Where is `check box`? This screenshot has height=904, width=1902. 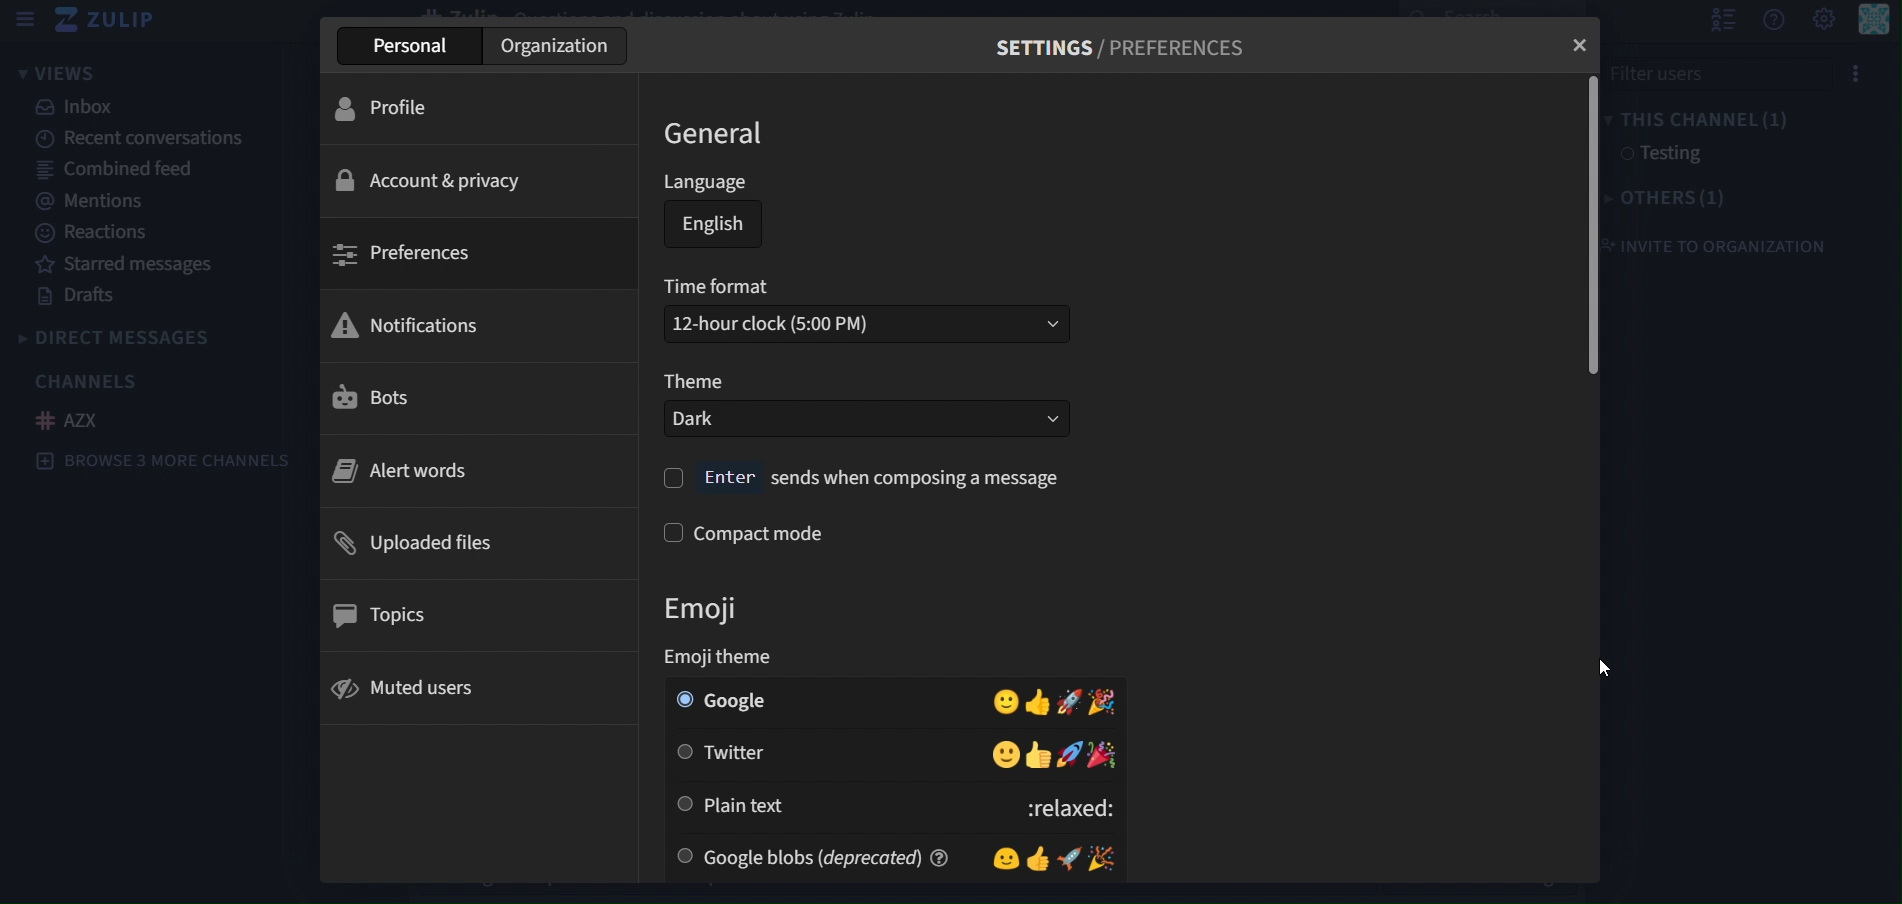
check box is located at coordinates (672, 531).